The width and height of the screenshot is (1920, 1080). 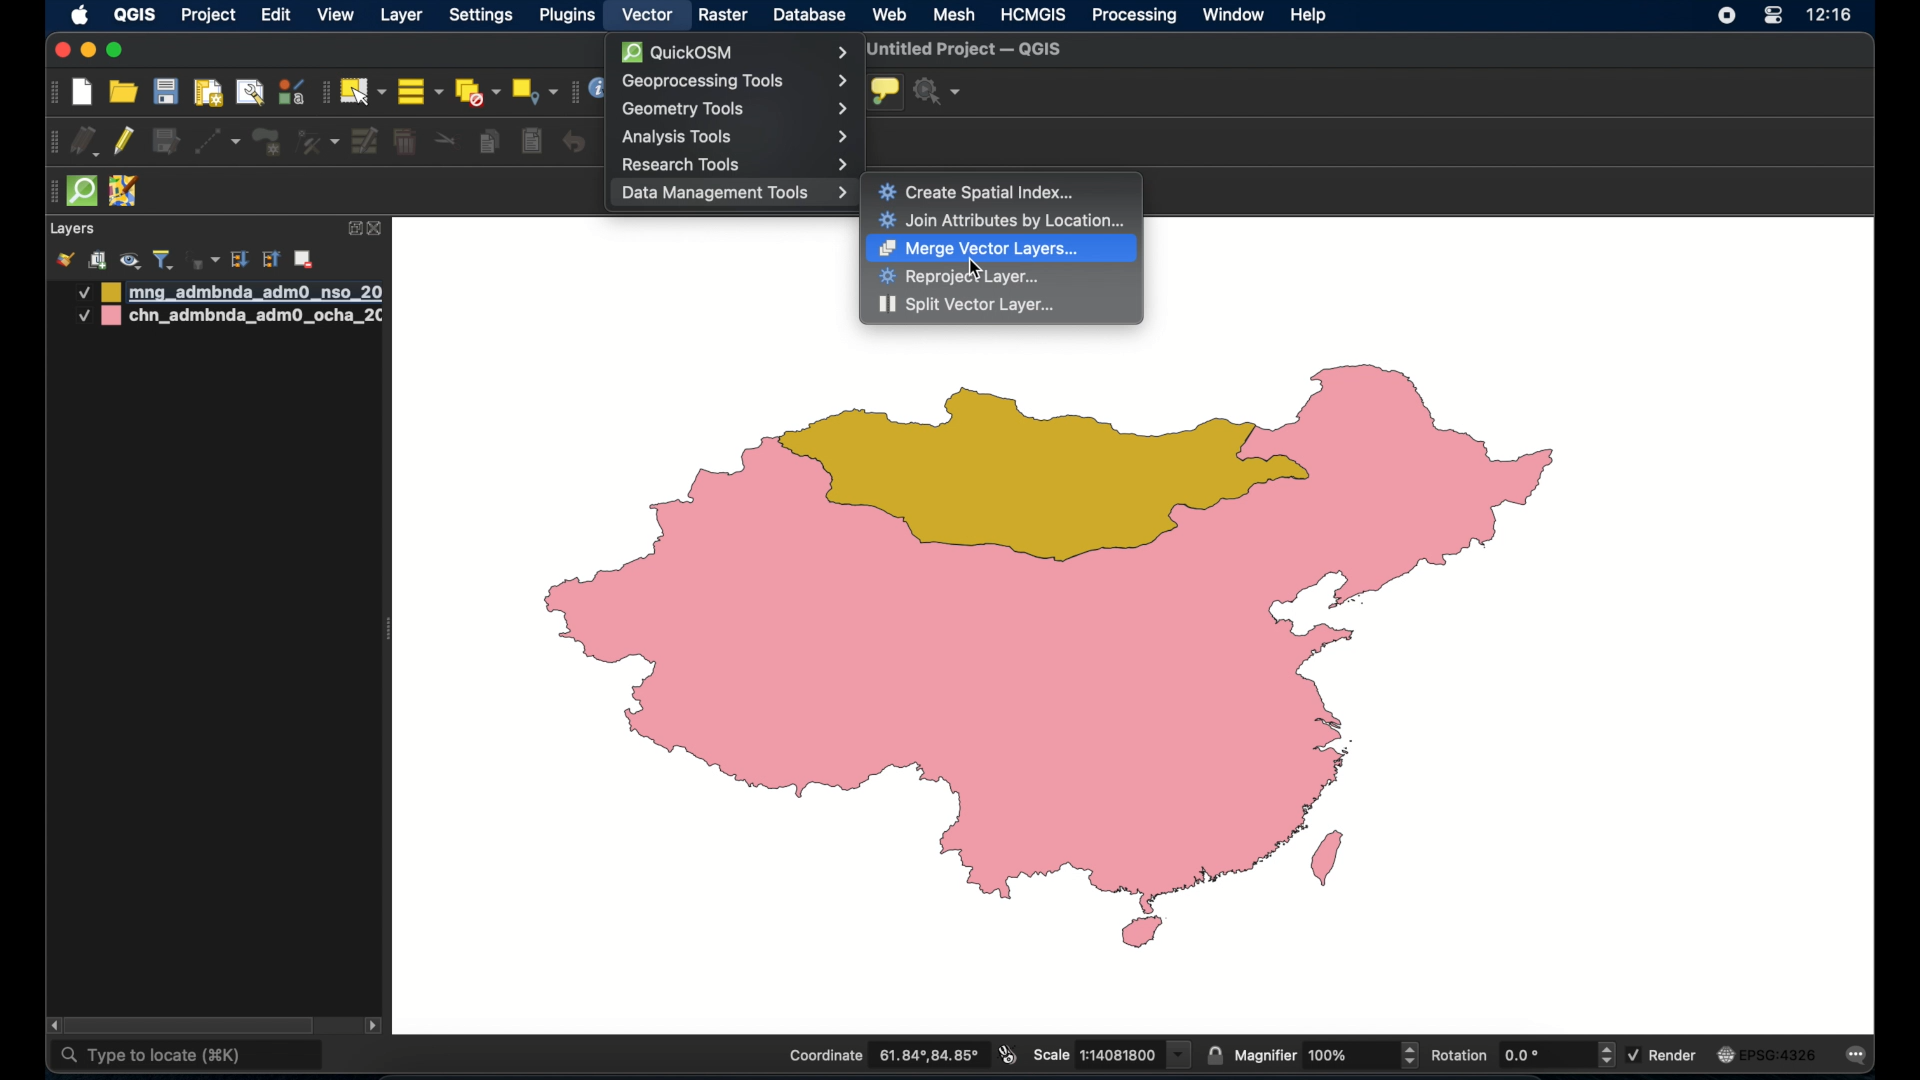 I want to click on show map tips, so click(x=884, y=91).